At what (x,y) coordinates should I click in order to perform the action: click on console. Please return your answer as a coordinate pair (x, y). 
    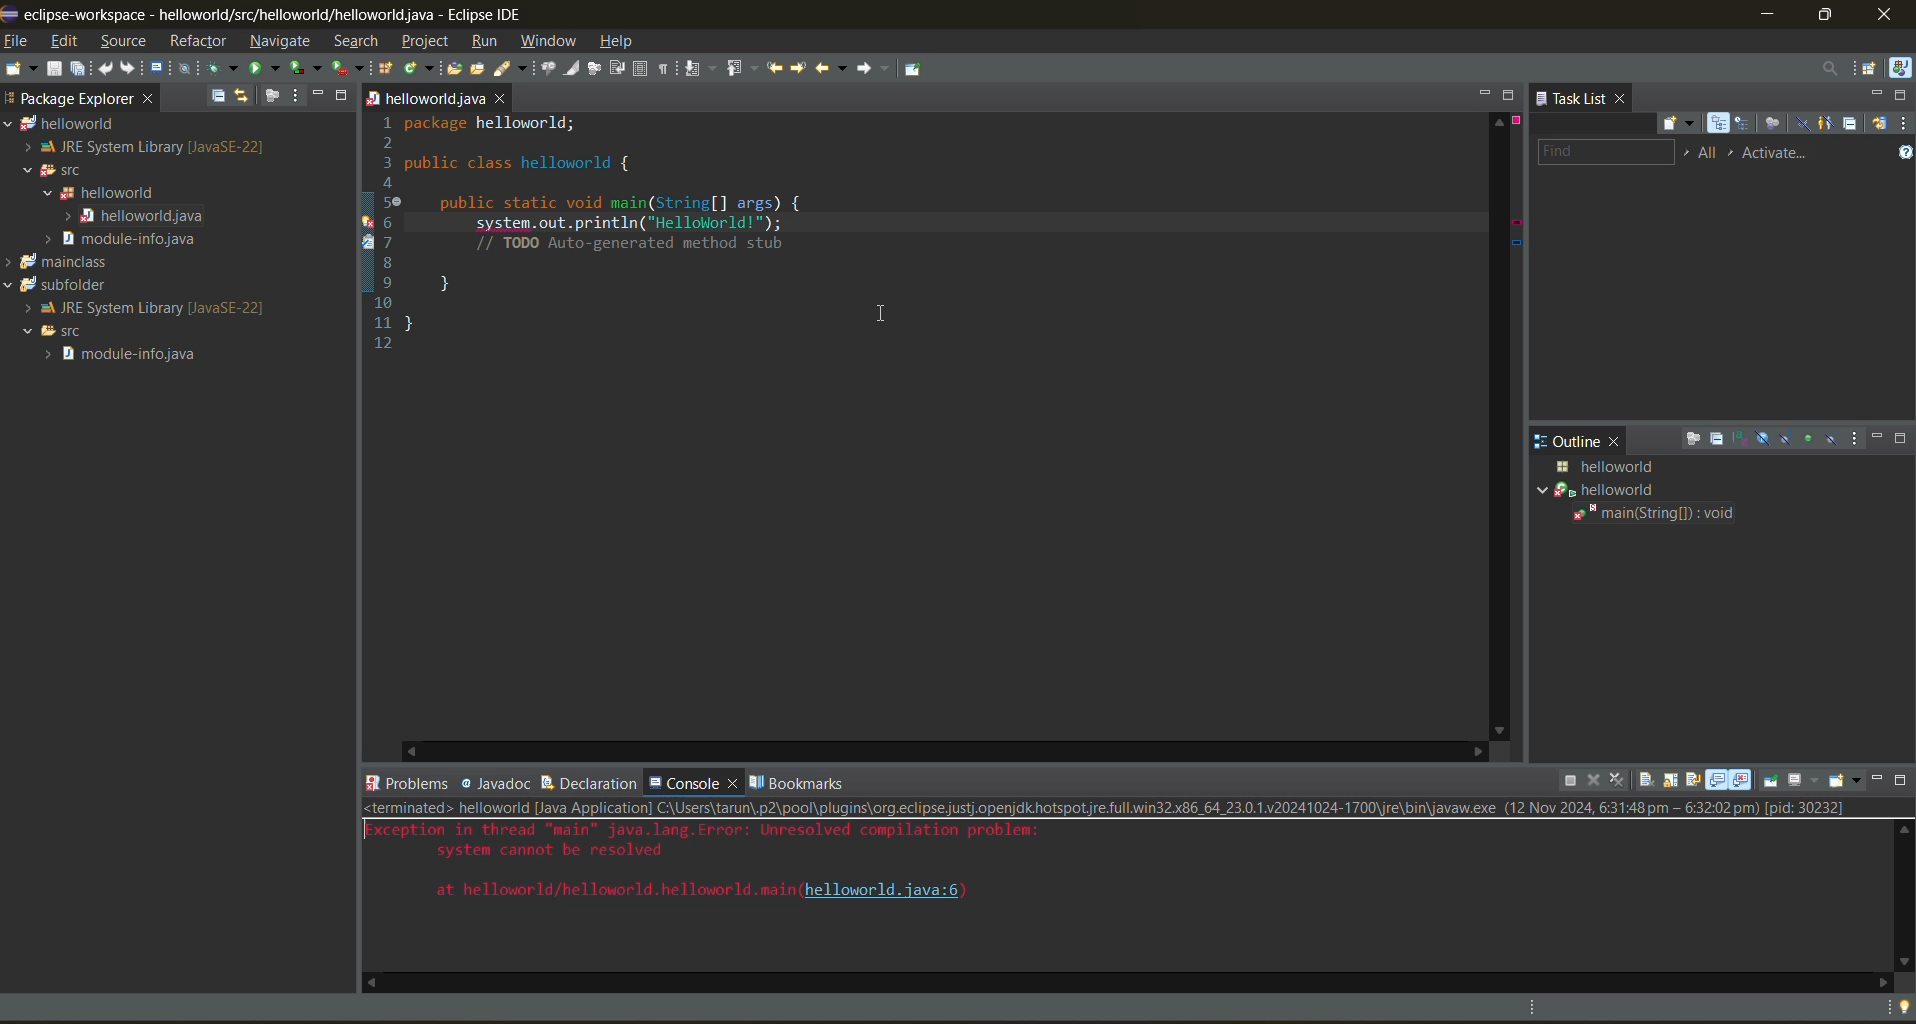
    Looking at the image, I should click on (698, 781).